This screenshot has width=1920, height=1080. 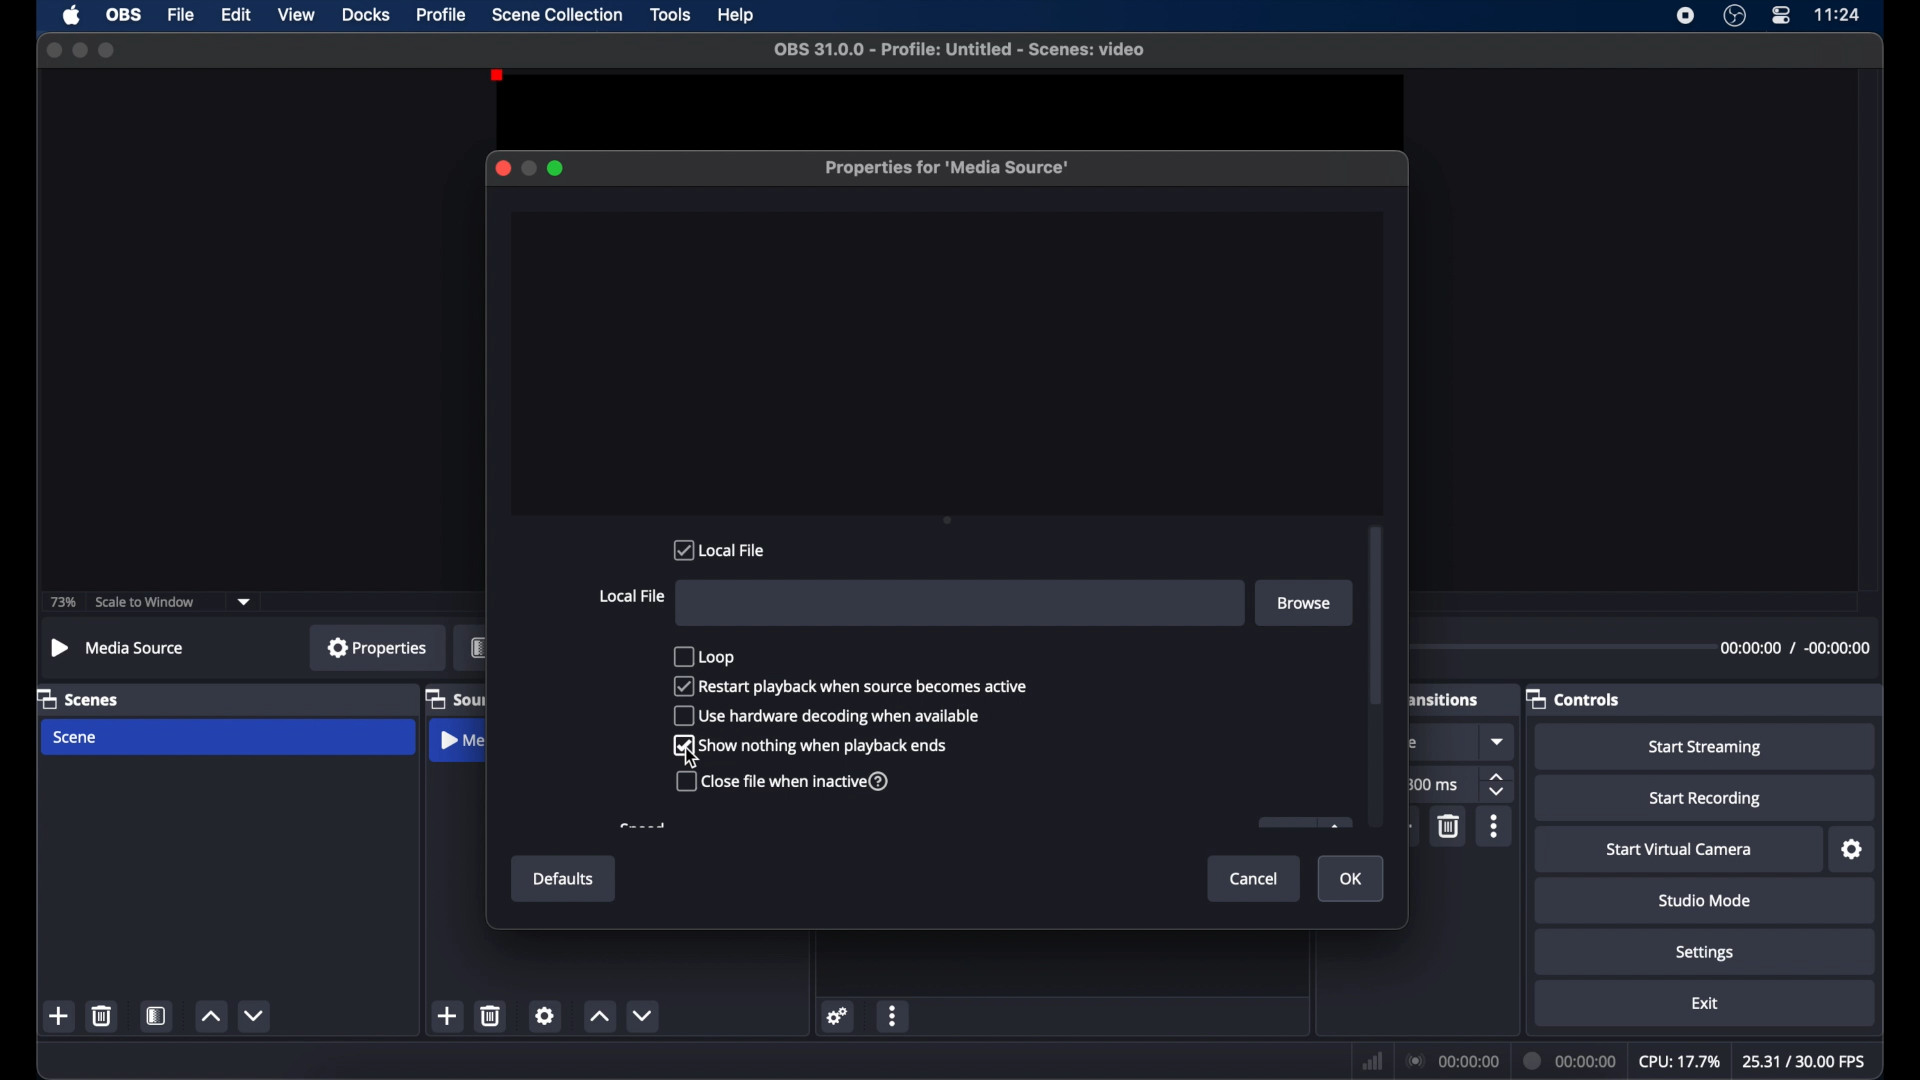 I want to click on more options, so click(x=1496, y=826).